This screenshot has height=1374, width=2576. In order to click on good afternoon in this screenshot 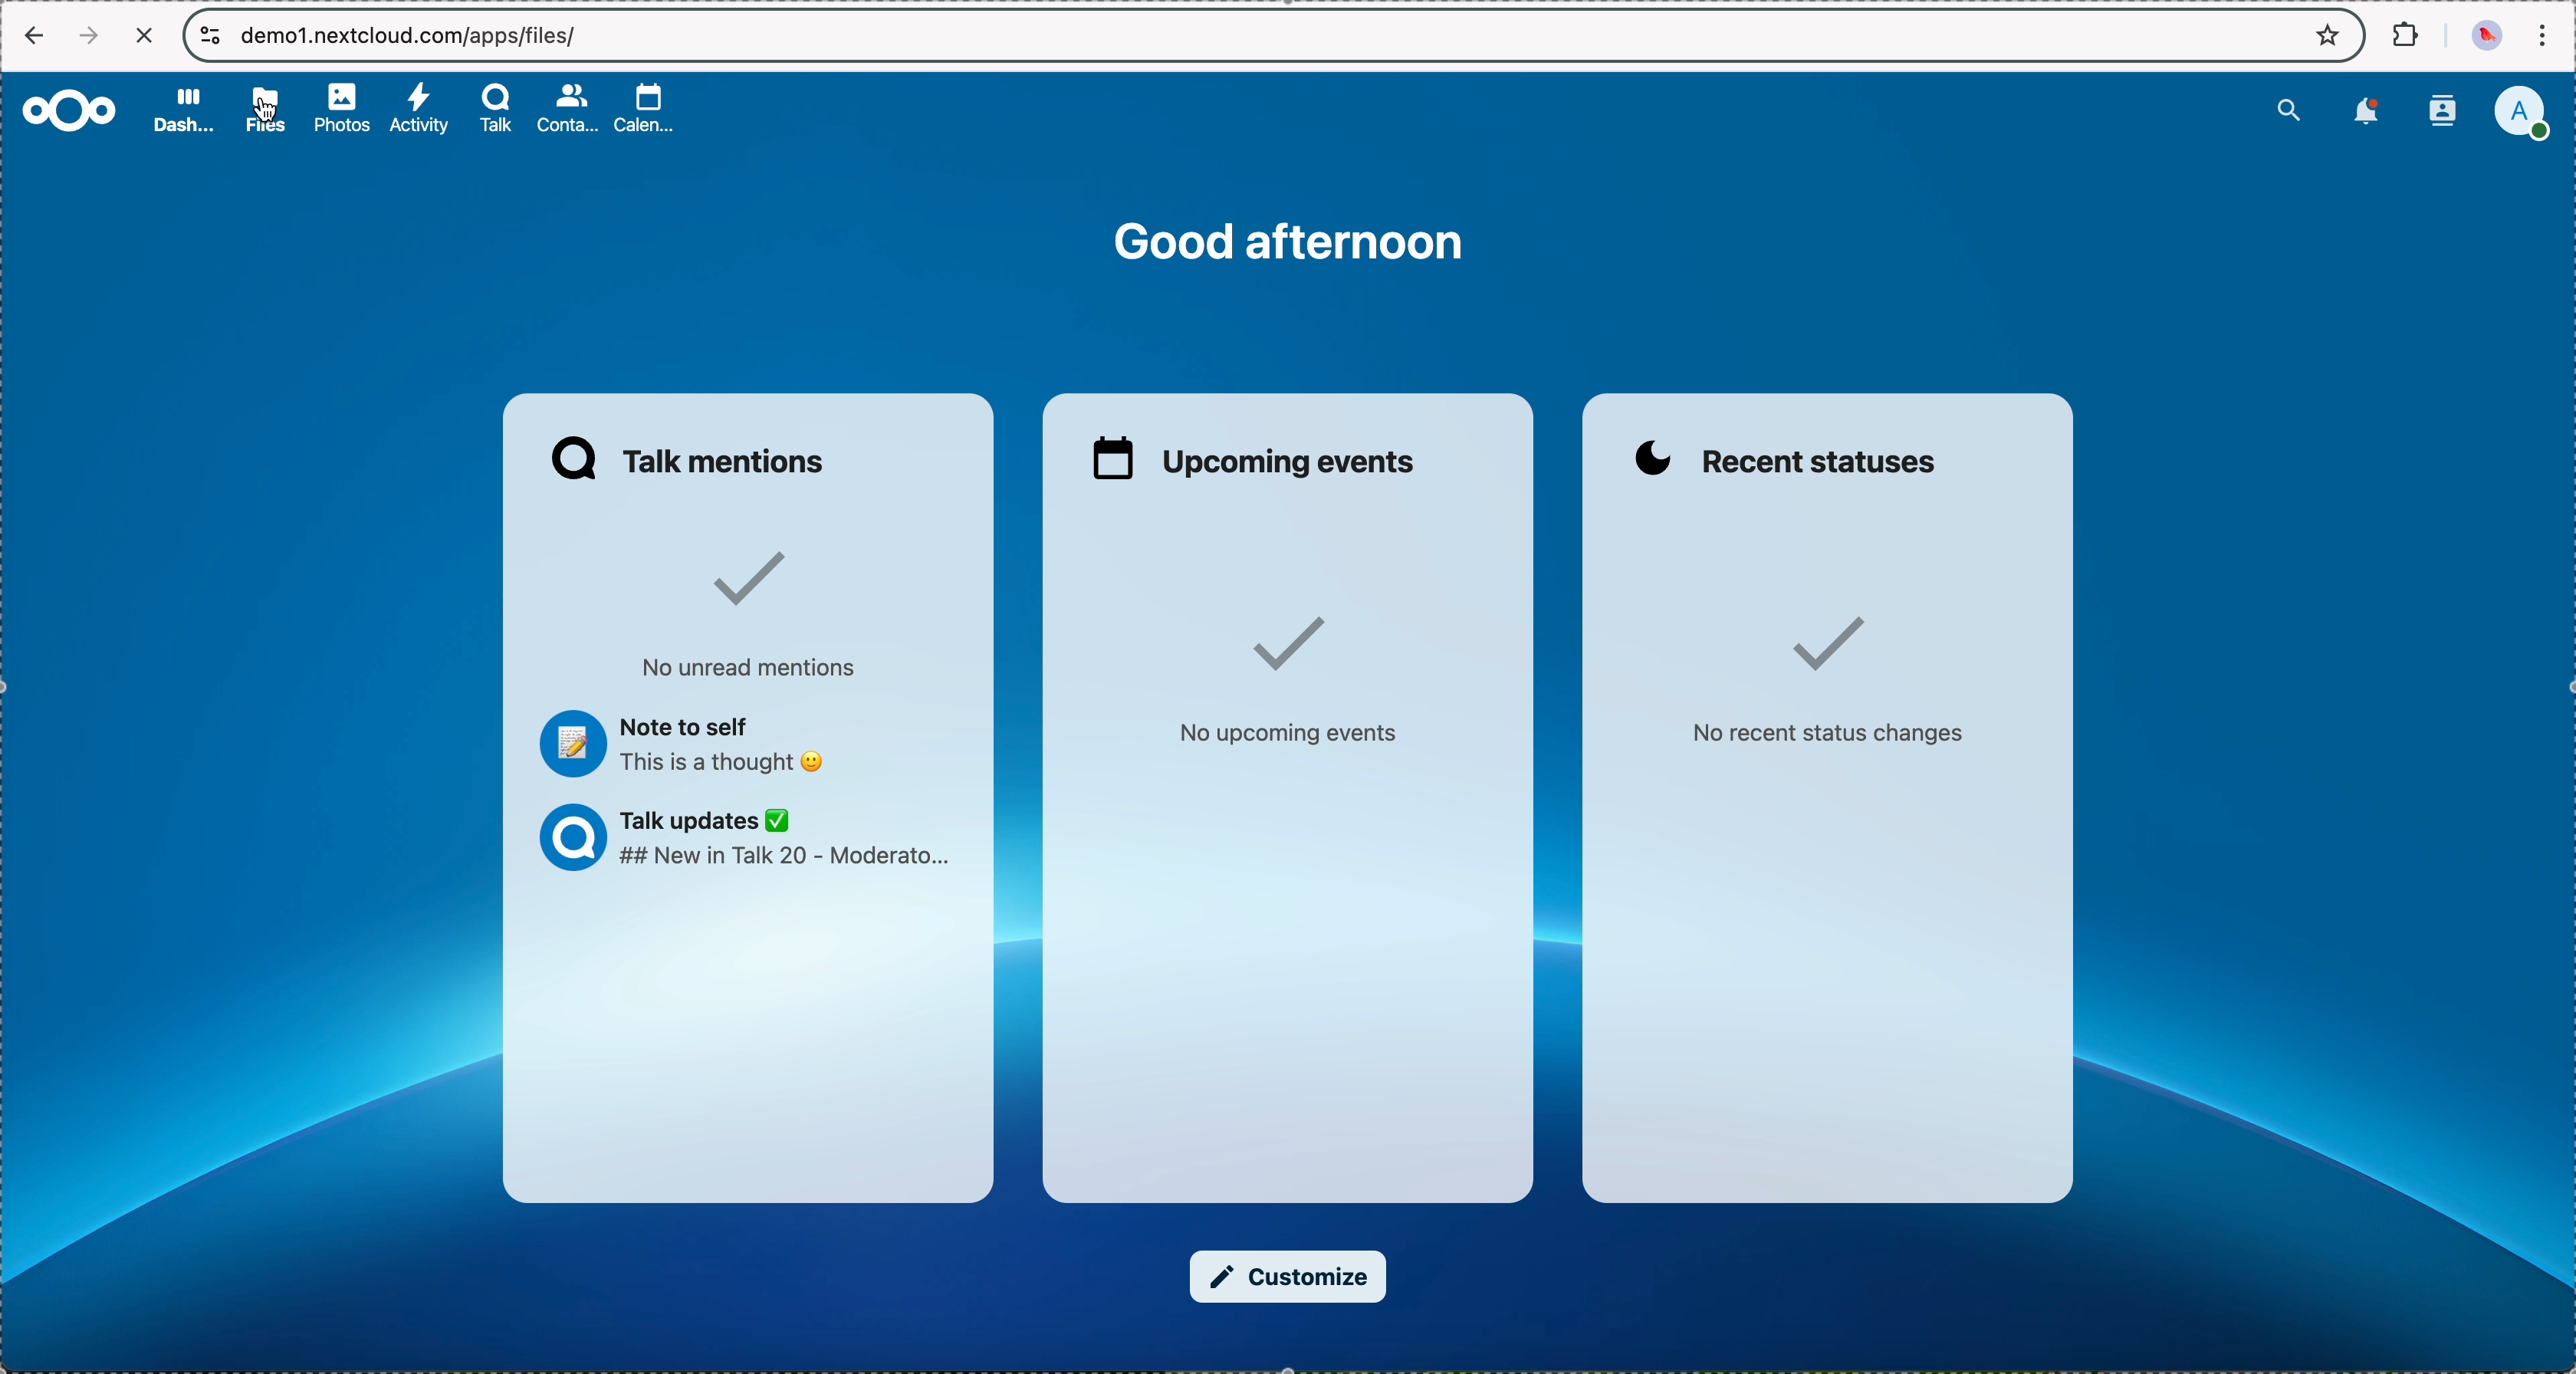, I will do `click(1291, 242)`.